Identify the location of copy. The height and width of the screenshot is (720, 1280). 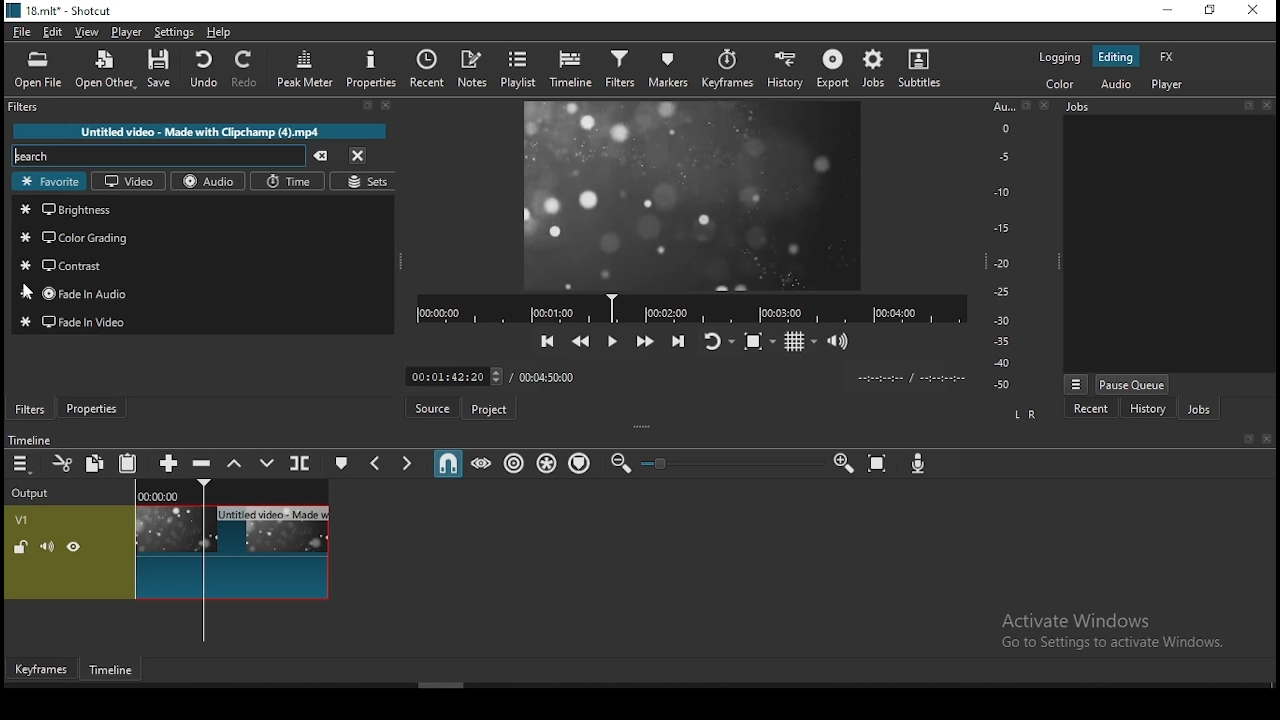
(95, 462).